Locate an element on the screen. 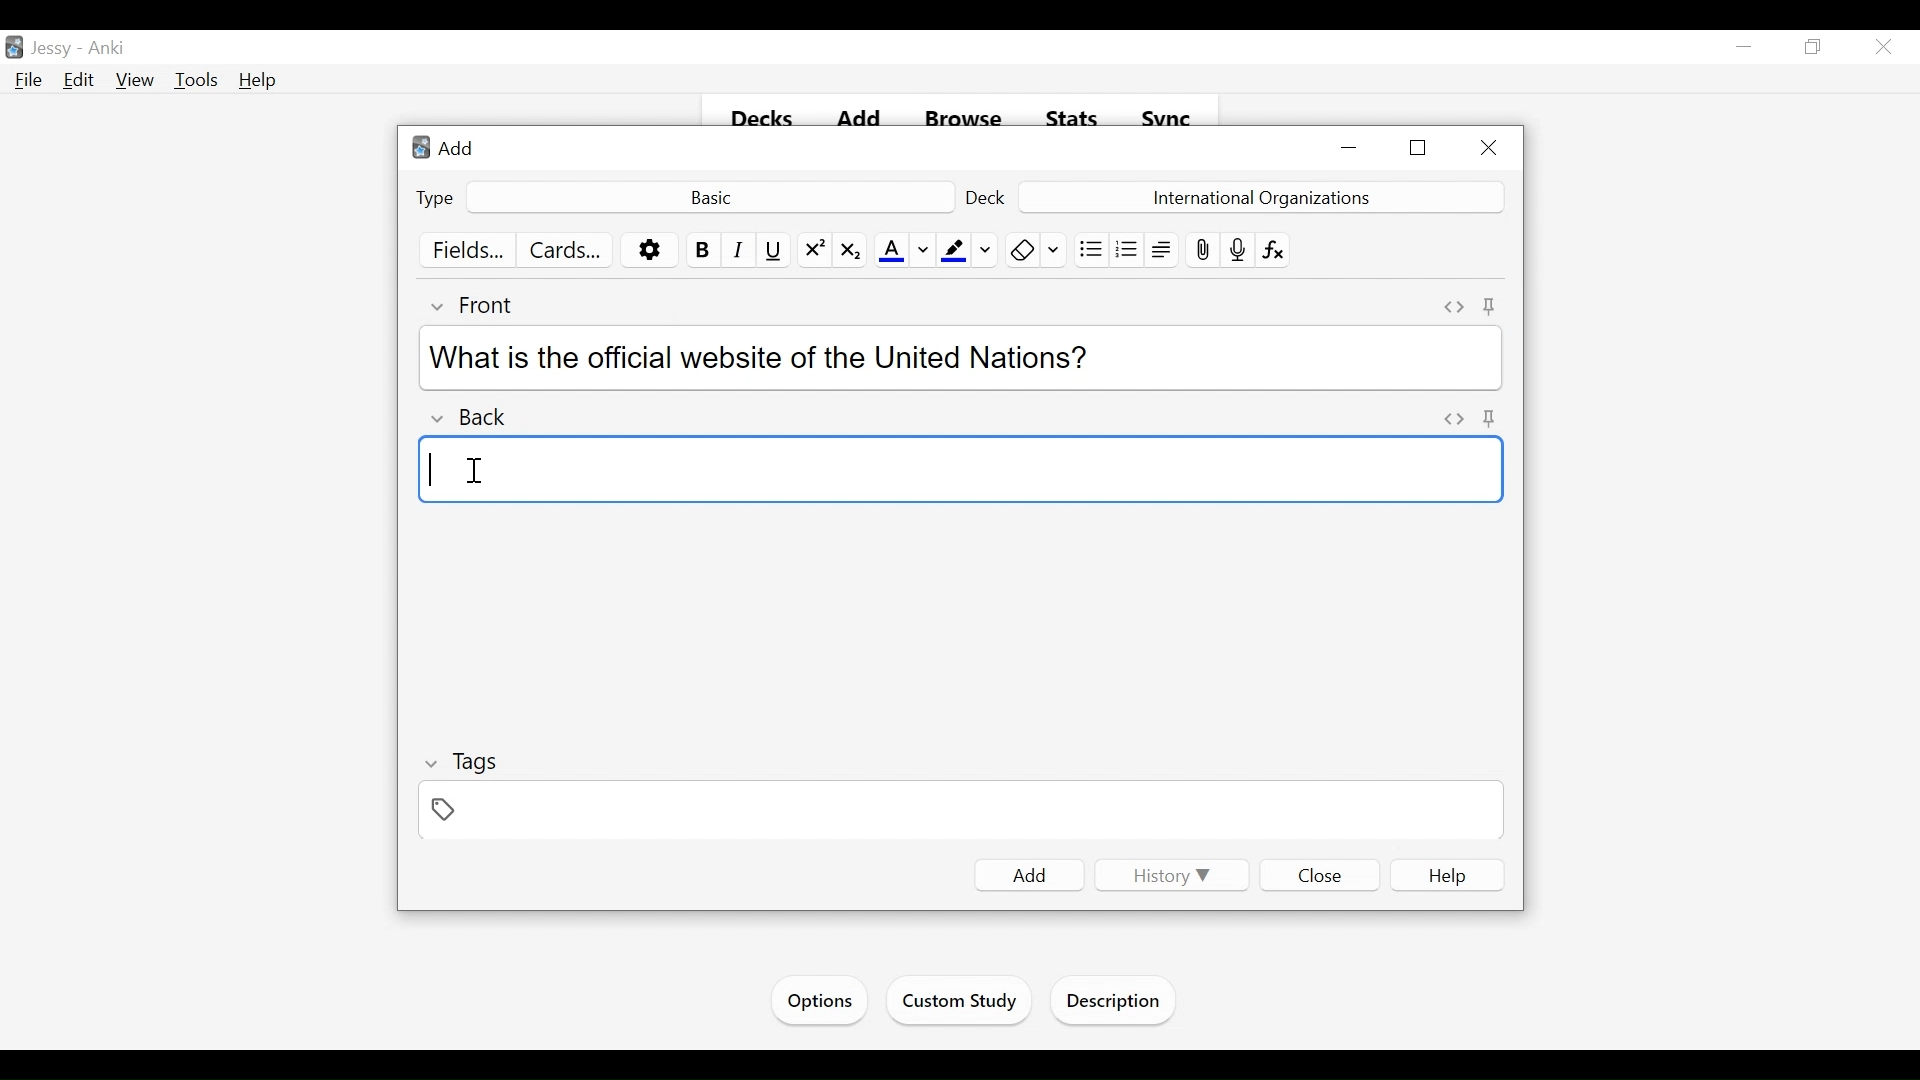 The width and height of the screenshot is (1920, 1080). Add is located at coordinates (1023, 876).